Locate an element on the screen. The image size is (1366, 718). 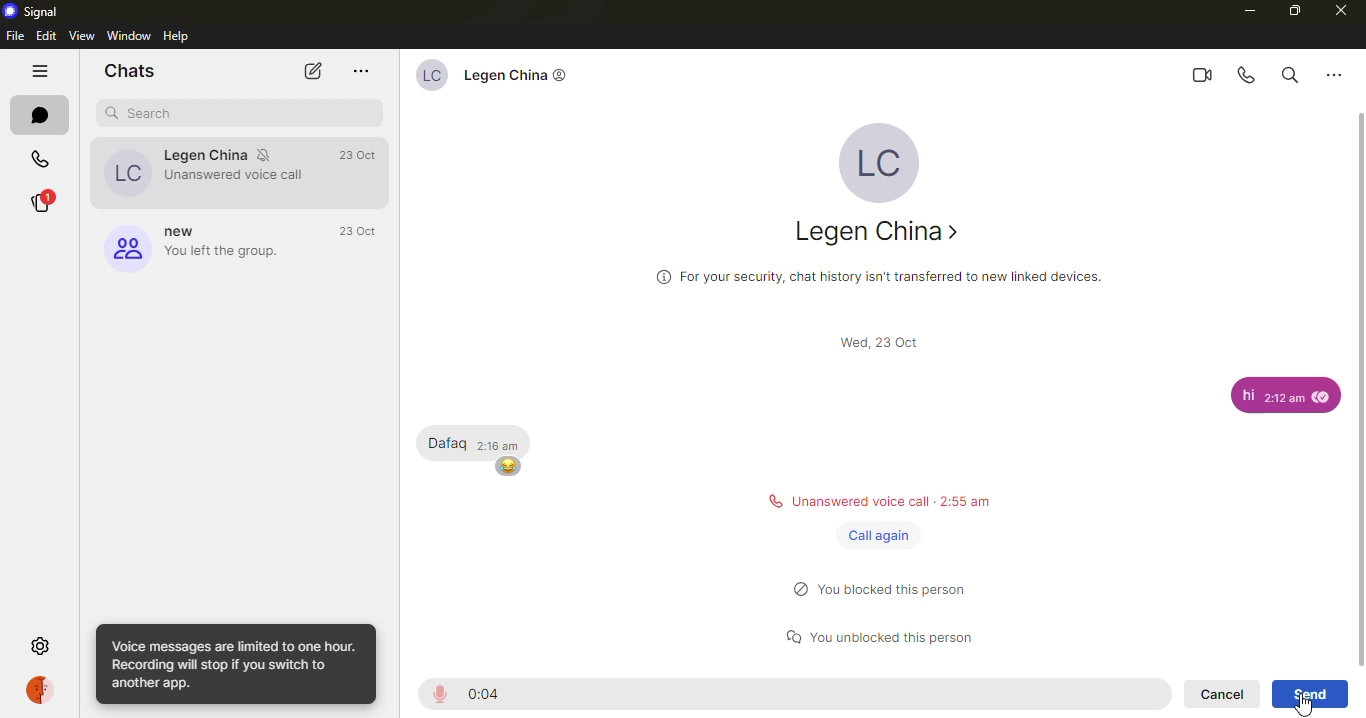
contact is located at coordinates (878, 228).